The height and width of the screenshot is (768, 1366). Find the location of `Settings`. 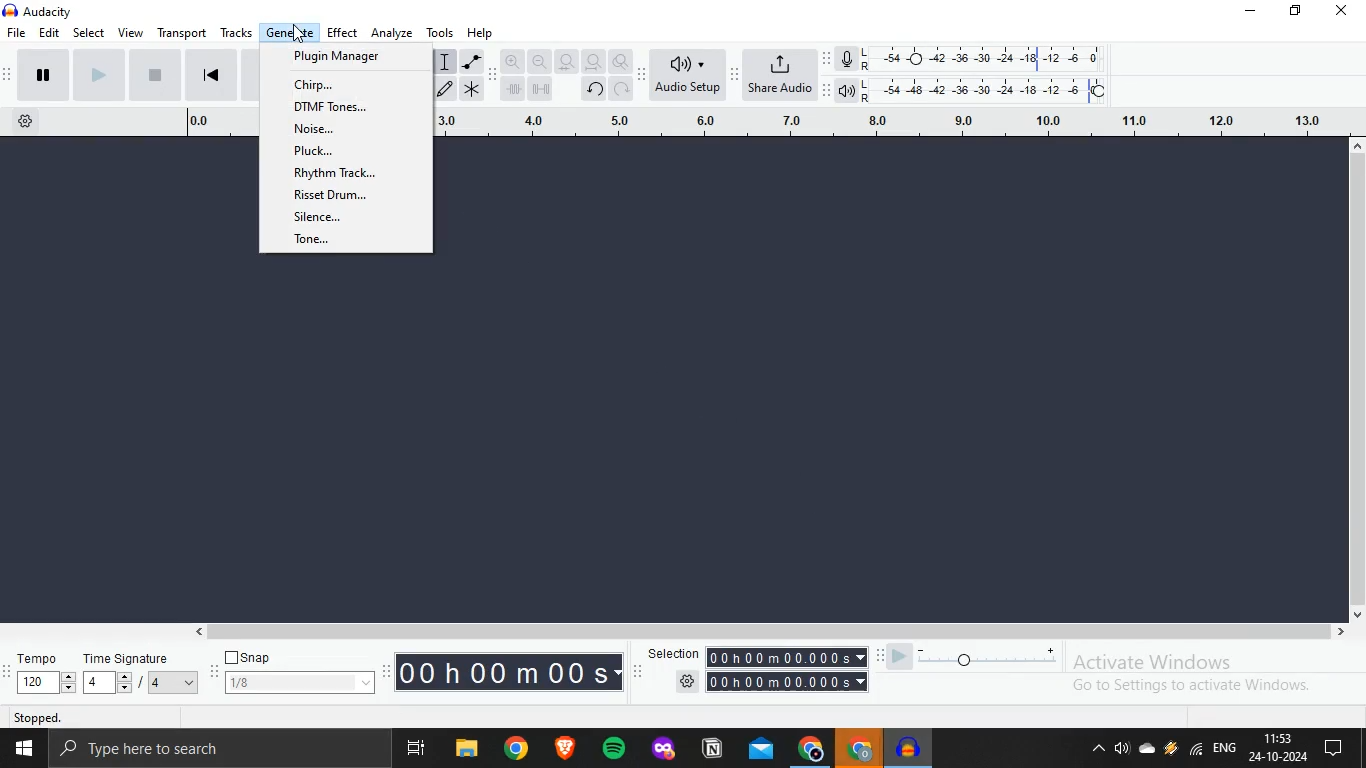

Settings is located at coordinates (767, 682).